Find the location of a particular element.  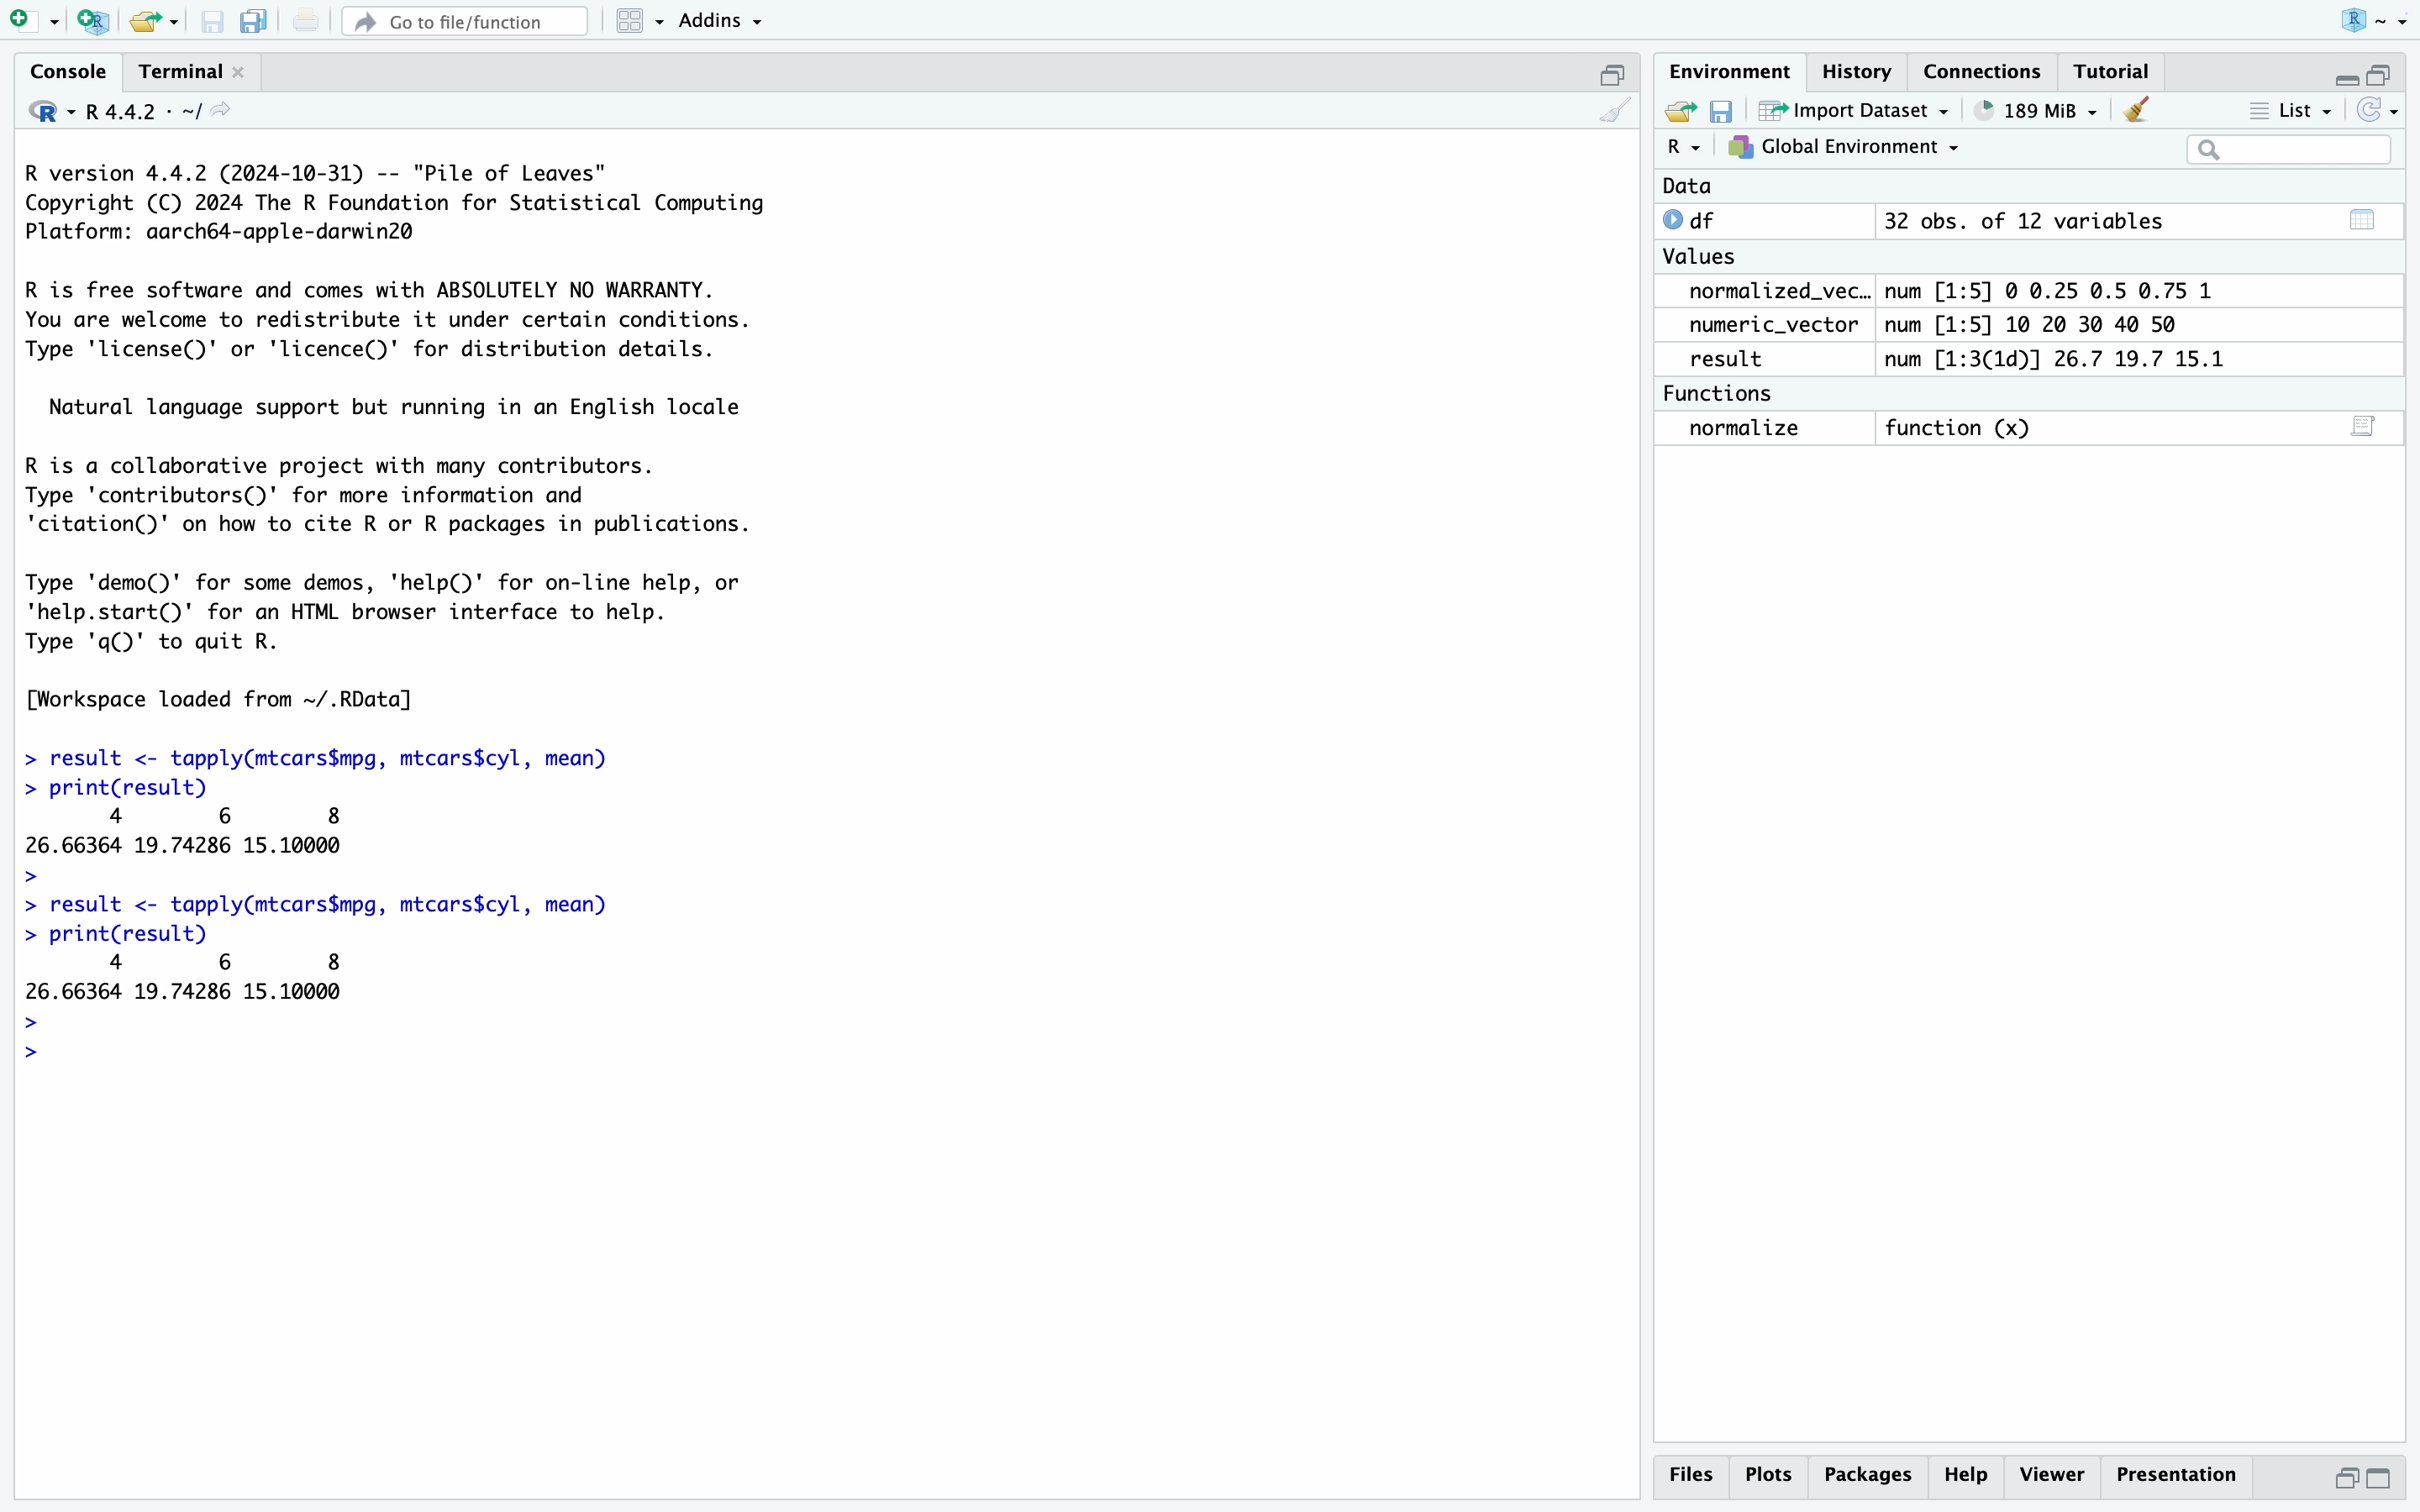

Viewer is located at coordinates (2053, 1475).